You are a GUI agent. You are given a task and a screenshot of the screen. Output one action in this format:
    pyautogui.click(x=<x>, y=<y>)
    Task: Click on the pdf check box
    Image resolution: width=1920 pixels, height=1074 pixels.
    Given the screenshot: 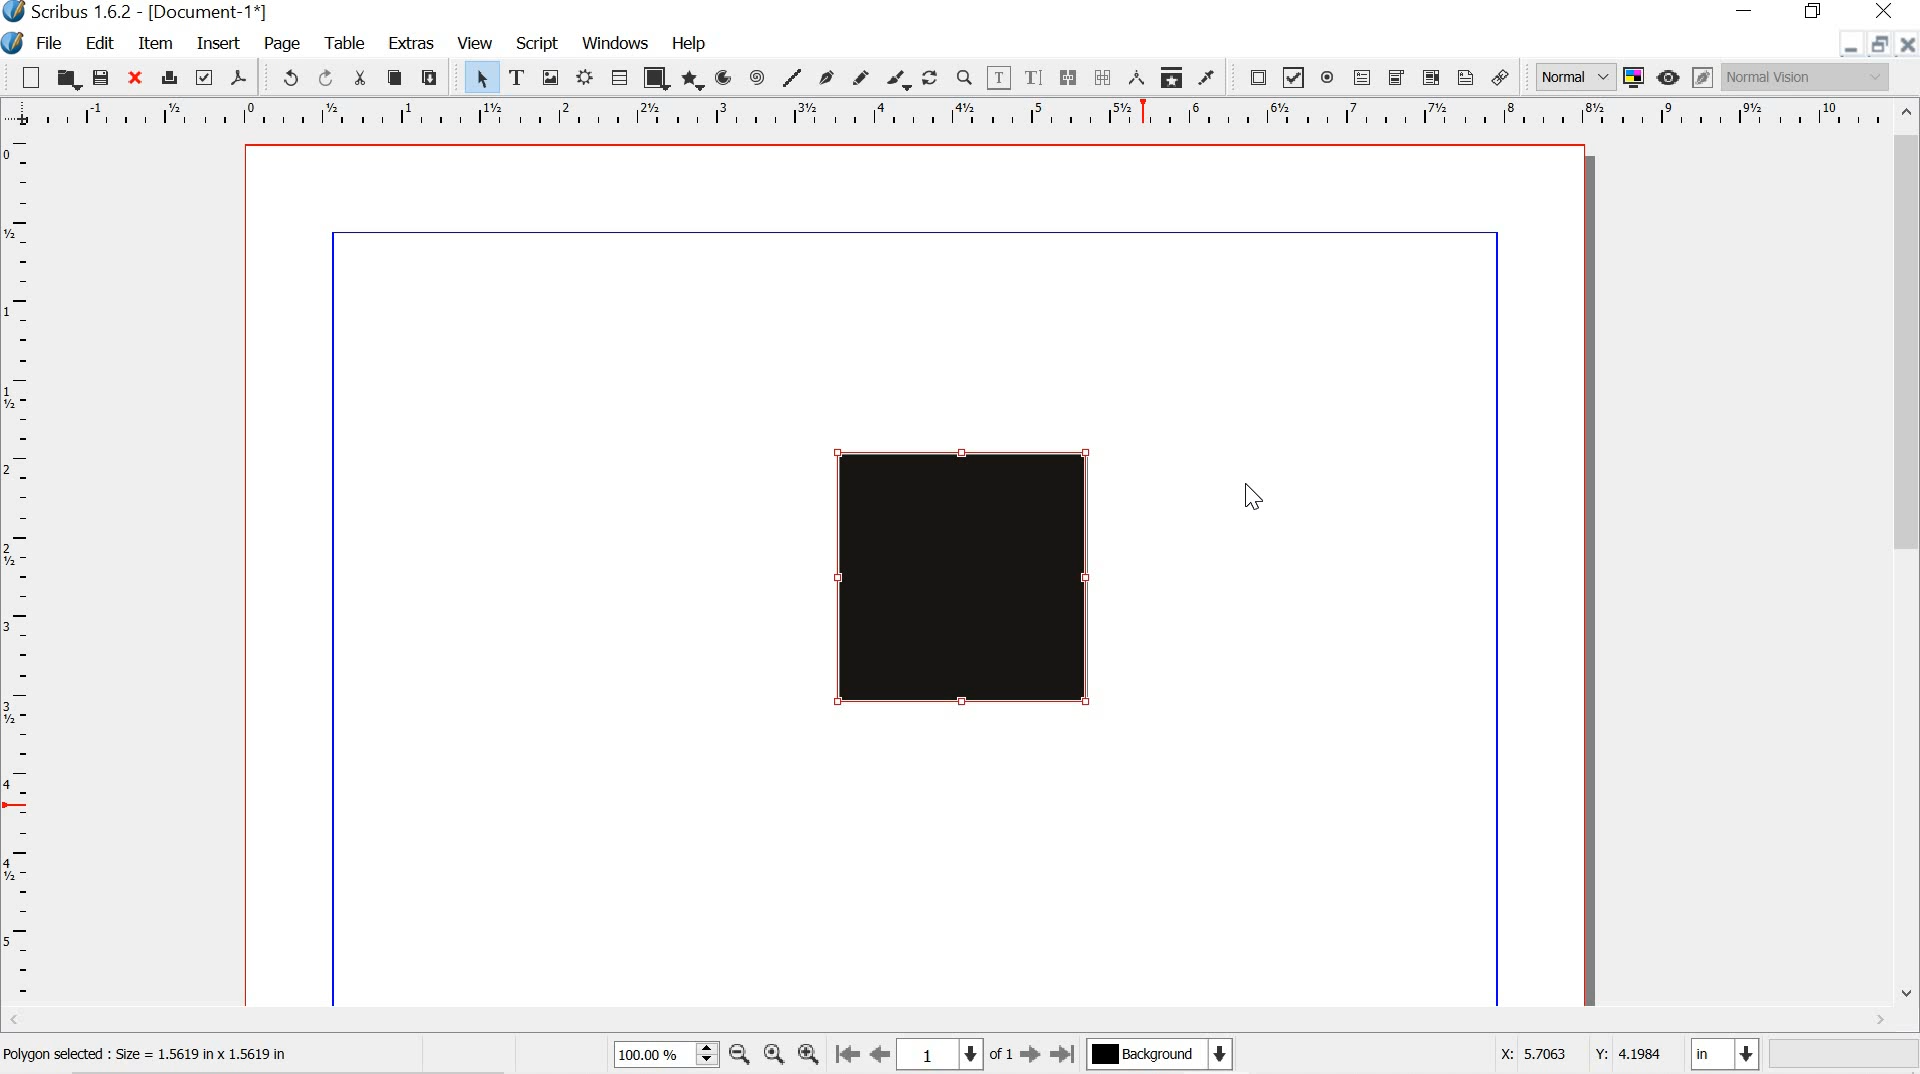 What is the action you would take?
    pyautogui.click(x=1294, y=77)
    